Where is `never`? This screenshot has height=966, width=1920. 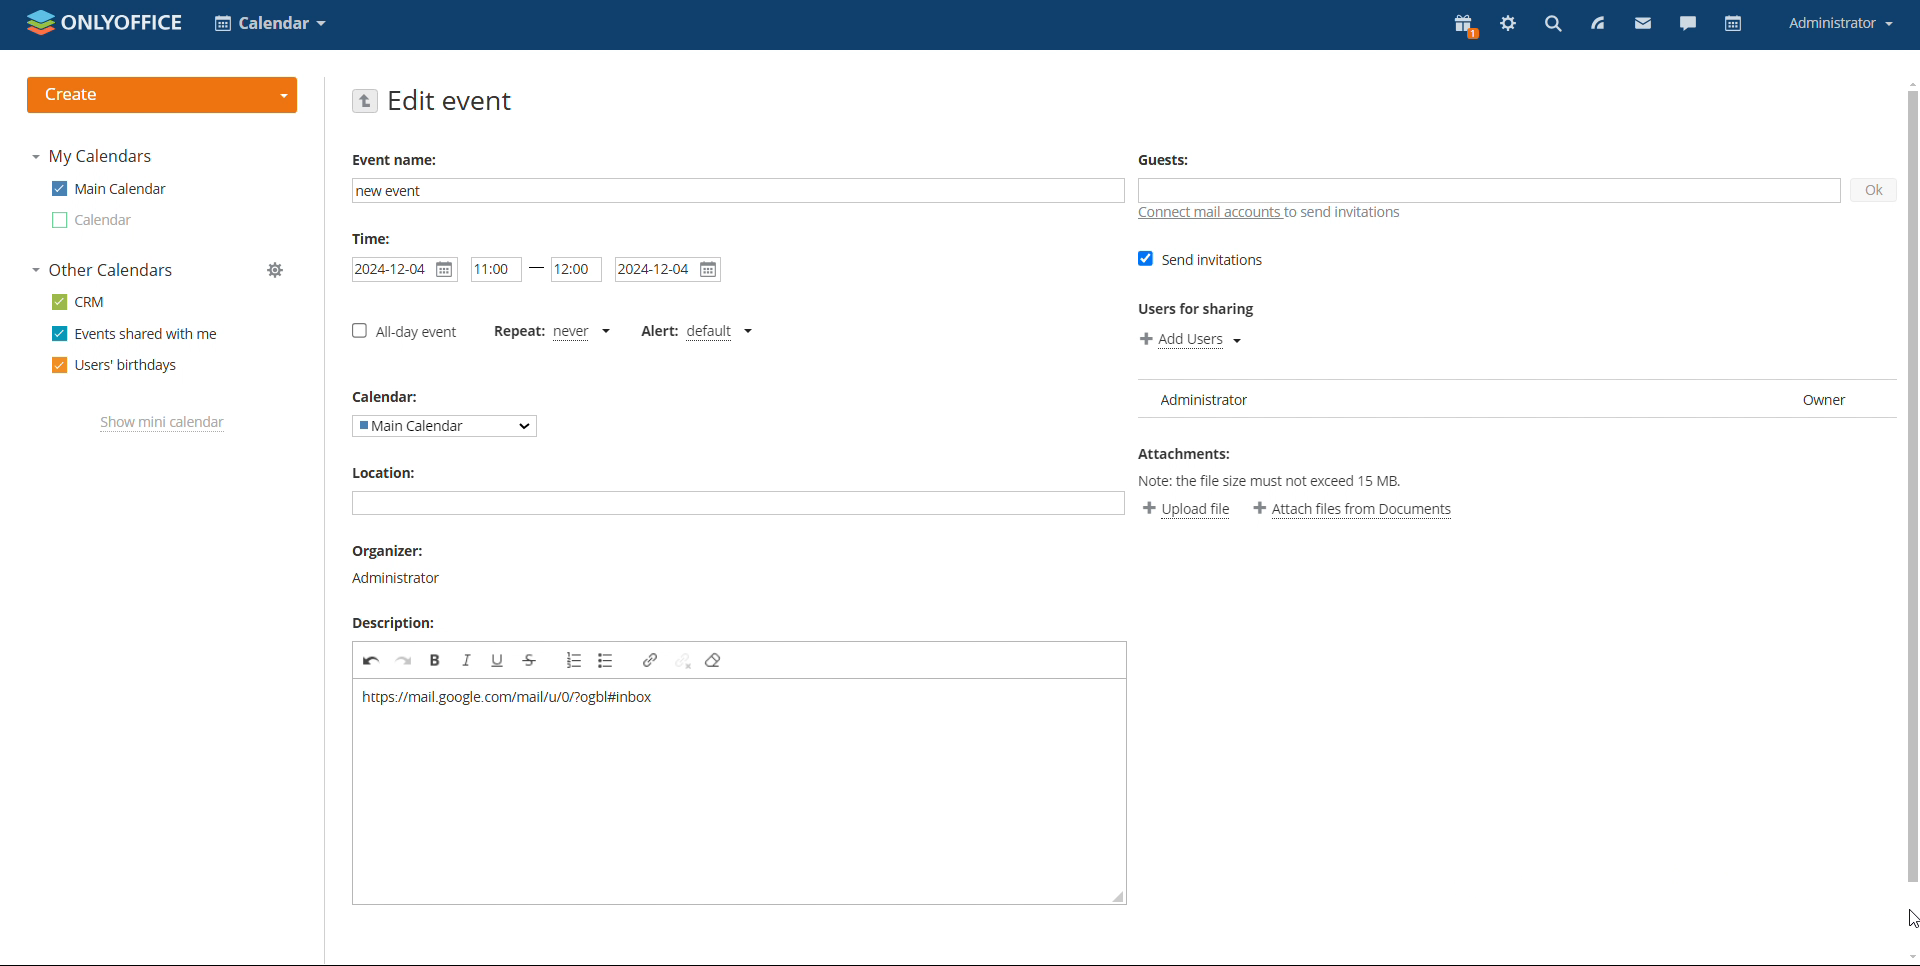
never is located at coordinates (579, 331).